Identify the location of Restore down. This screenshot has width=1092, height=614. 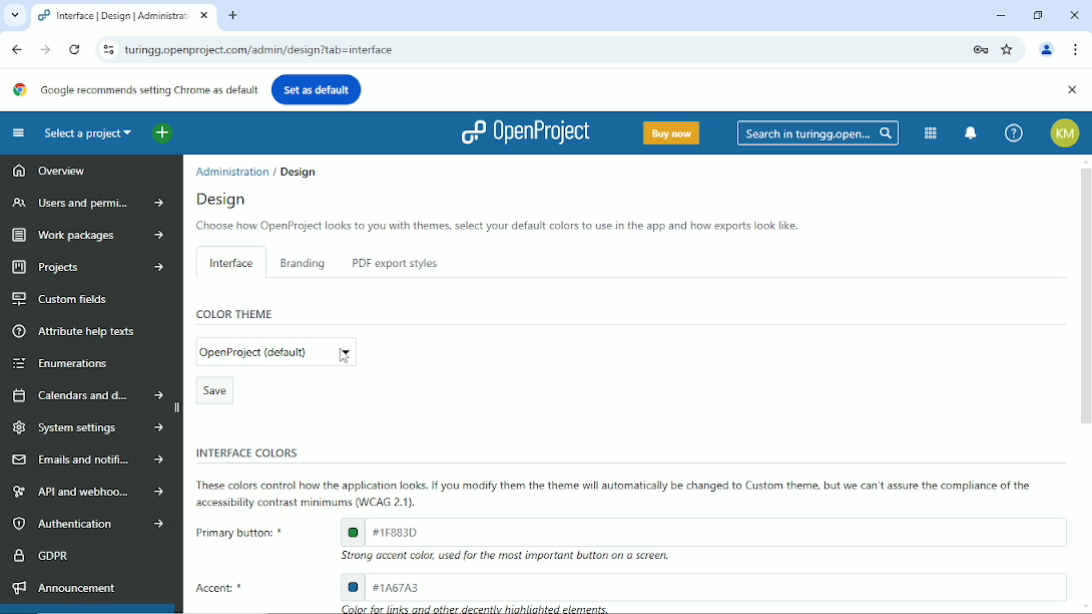
(1038, 14).